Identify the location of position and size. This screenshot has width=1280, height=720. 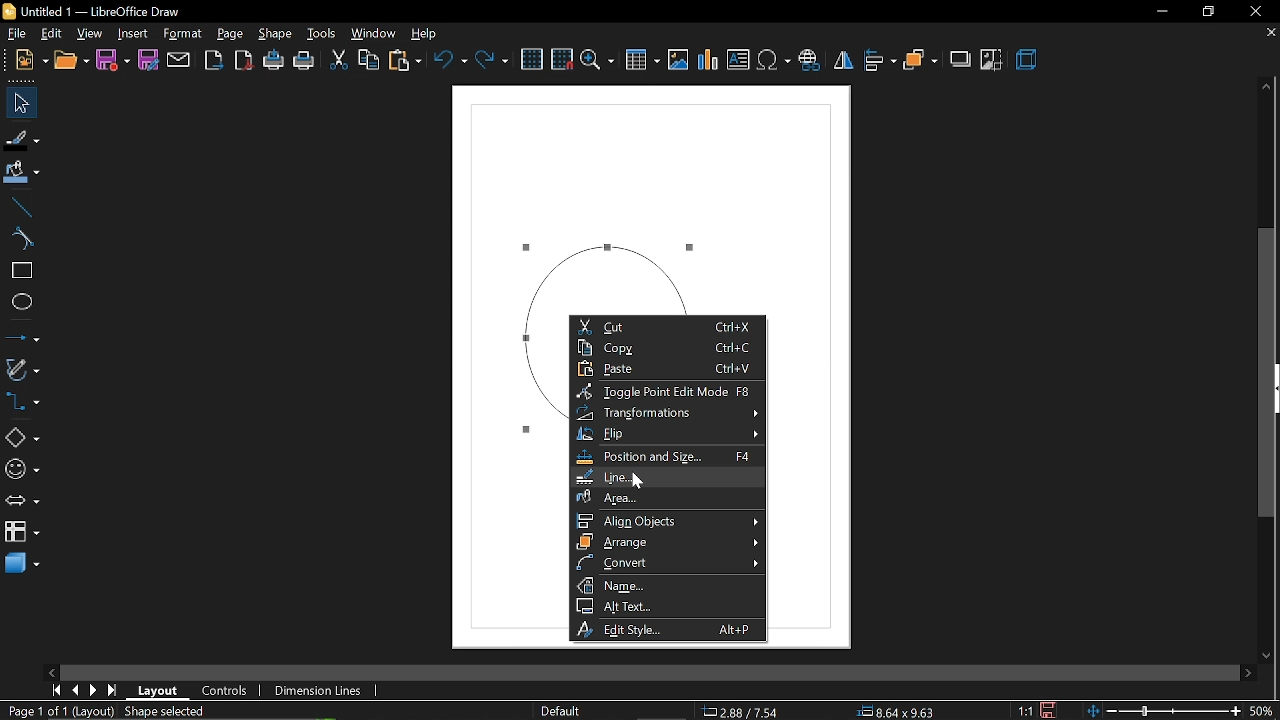
(665, 457).